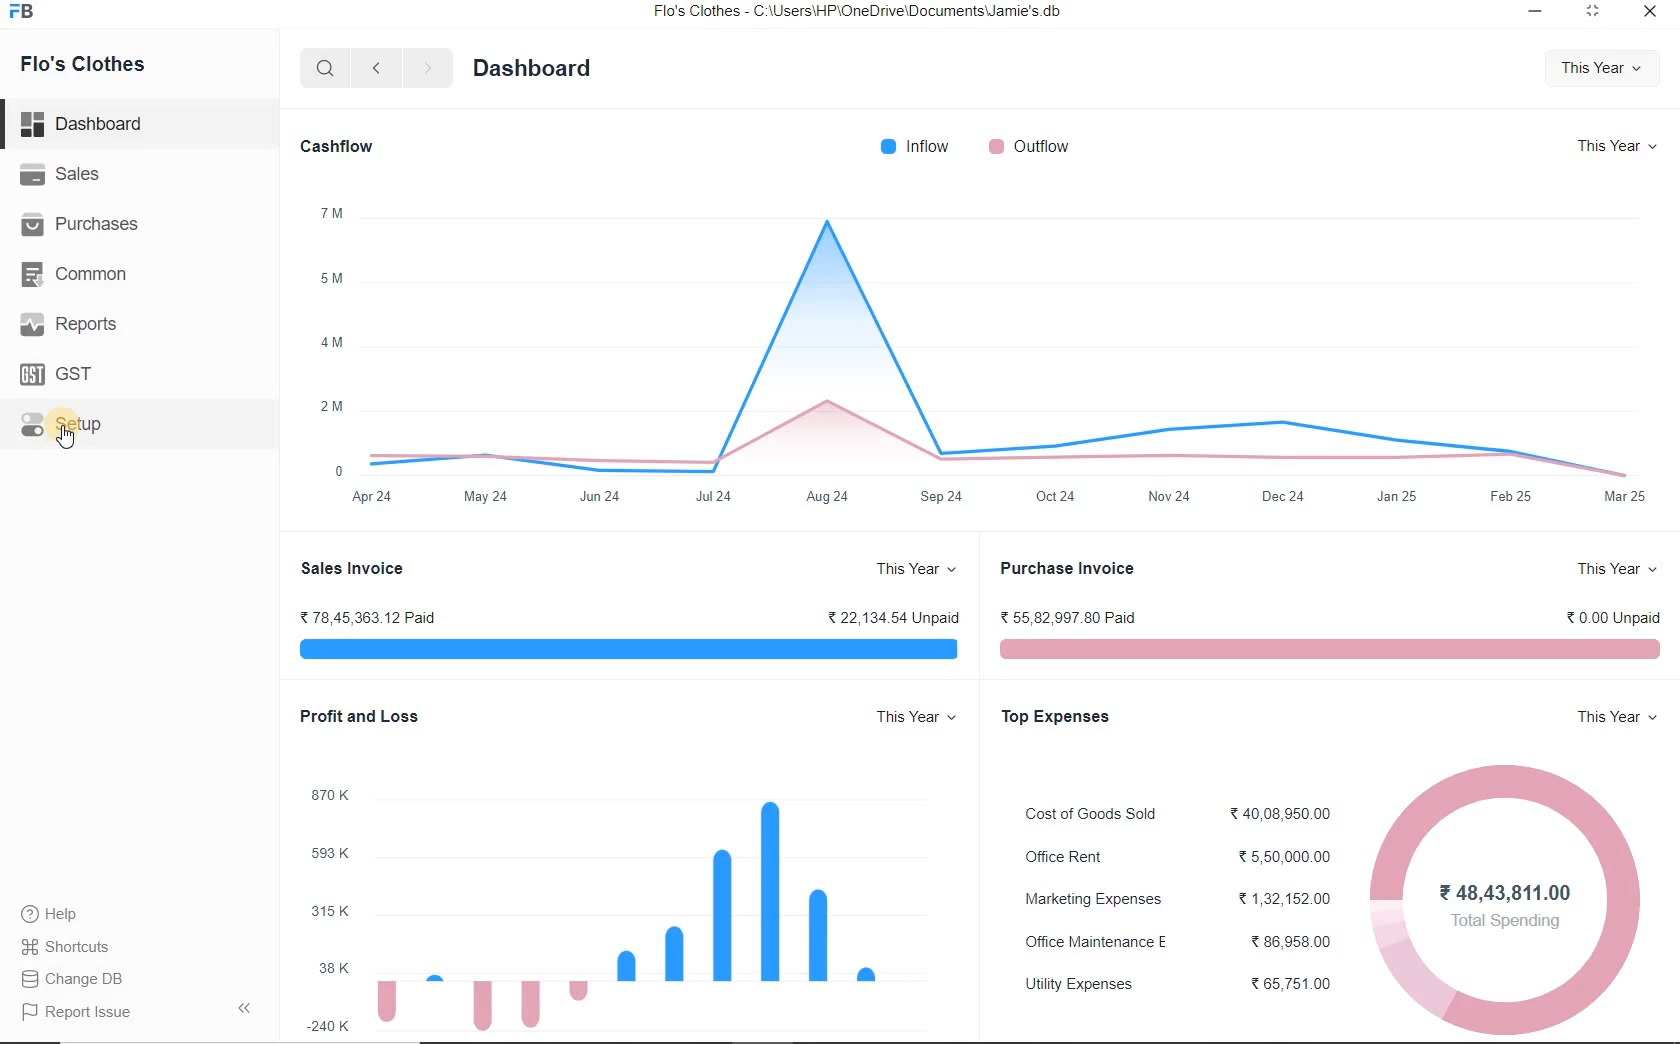  What do you see at coordinates (1647, 13) in the screenshot?
I see `Close` at bounding box center [1647, 13].